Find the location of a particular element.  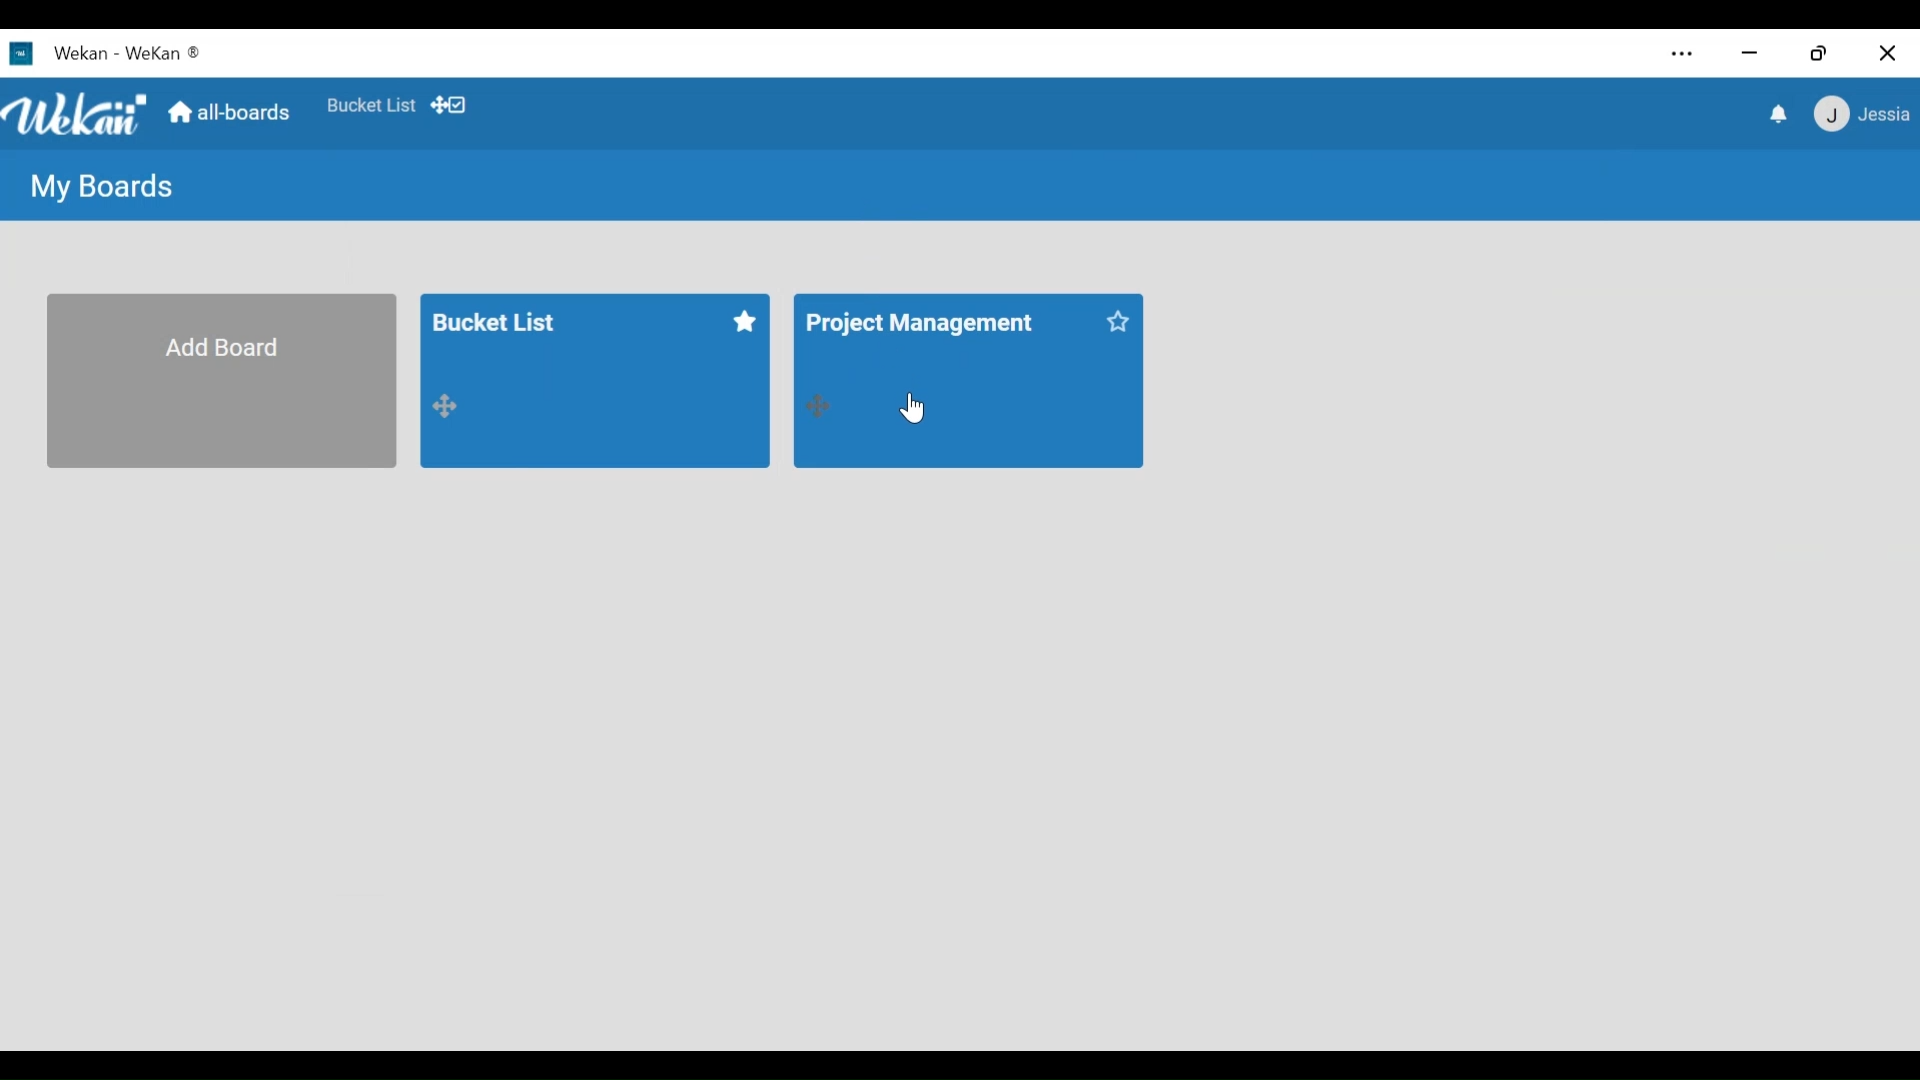

Close is located at coordinates (1886, 53).